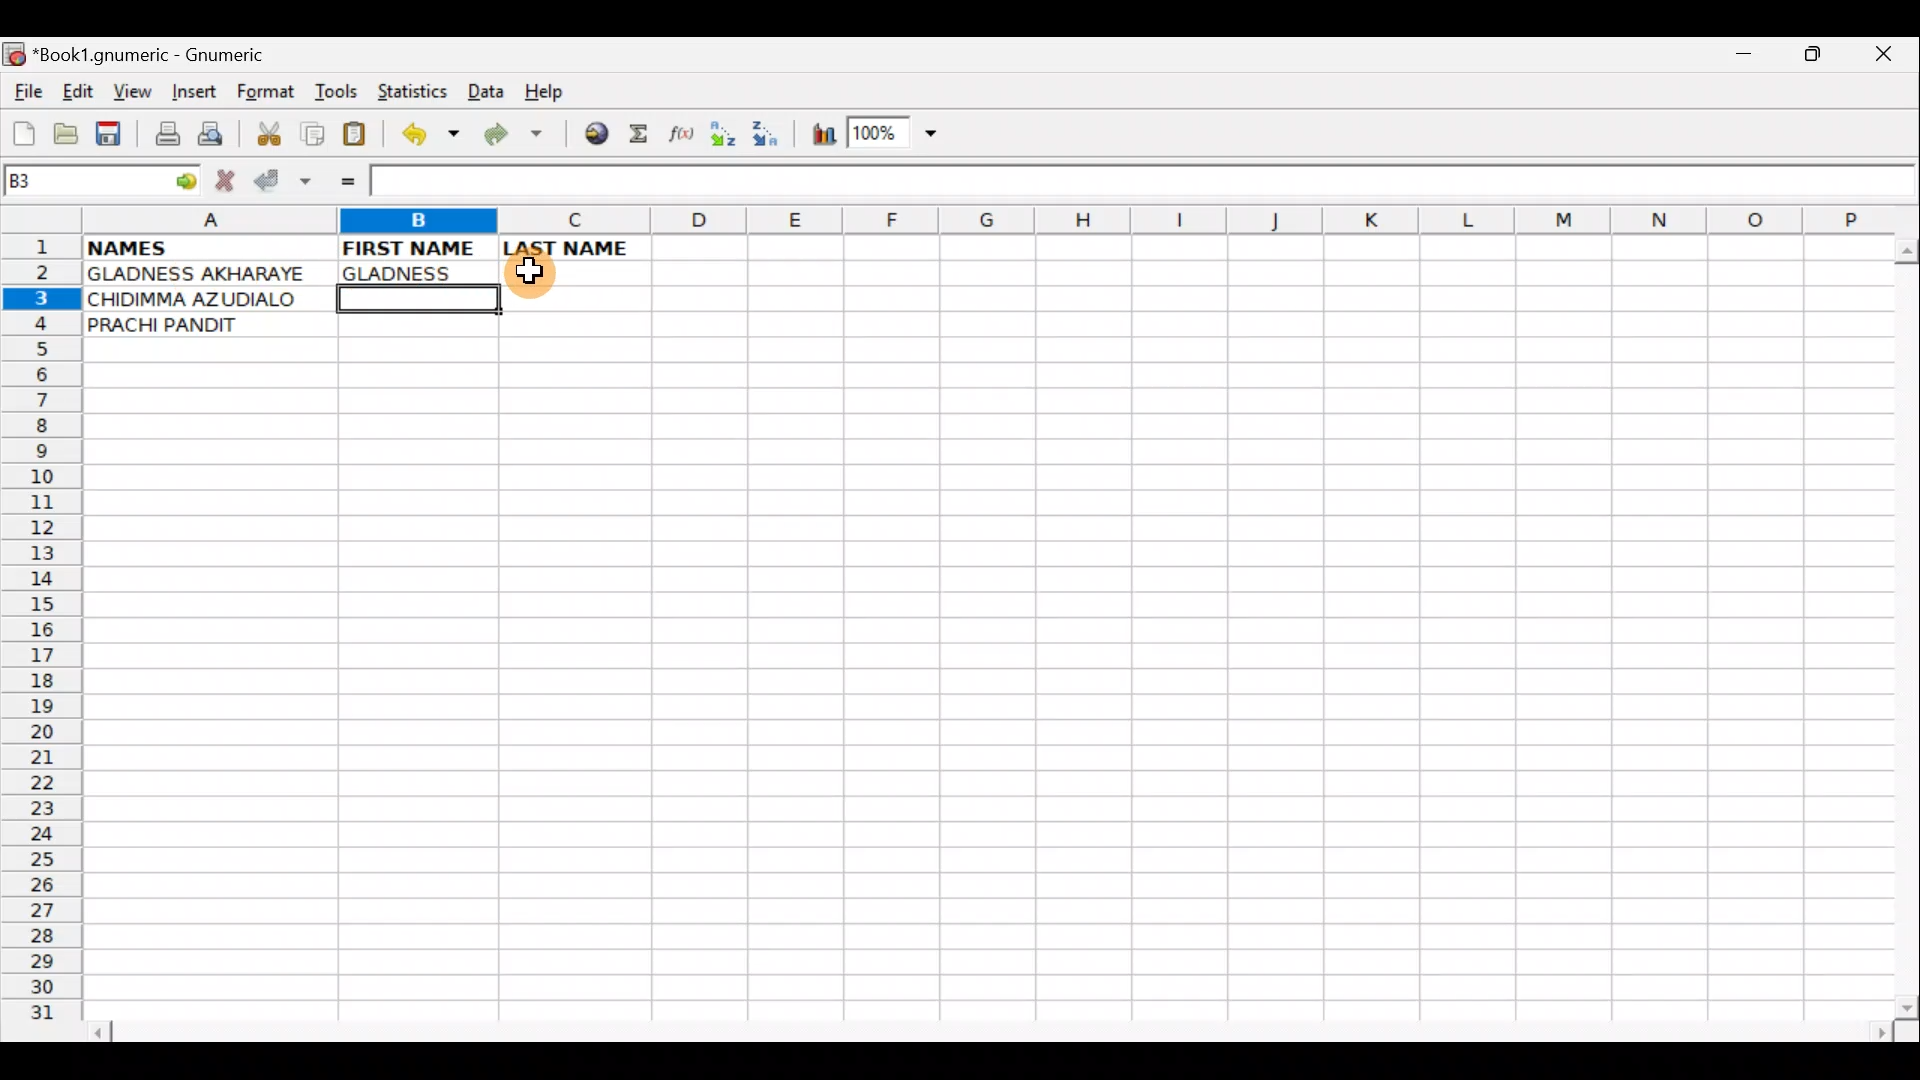 The image size is (1920, 1080). Describe the element at coordinates (200, 299) in the screenshot. I see `CHIDIMMA AZUDIALO` at that location.